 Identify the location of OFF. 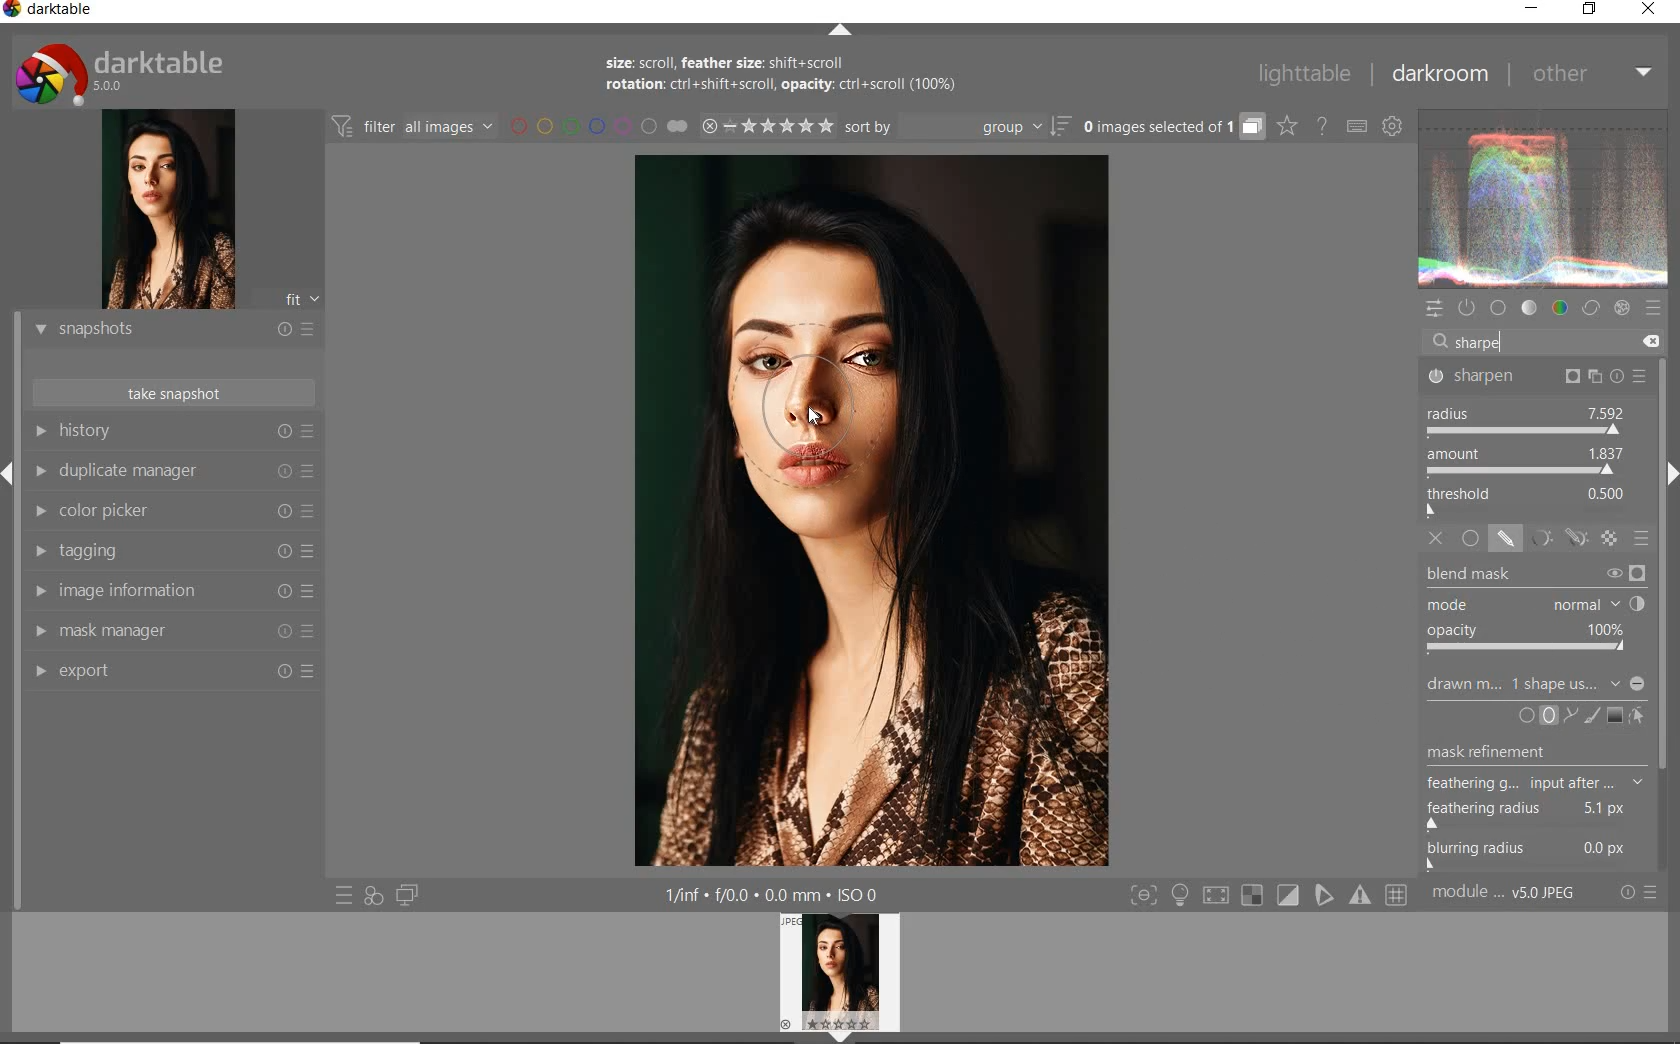
(1437, 538).